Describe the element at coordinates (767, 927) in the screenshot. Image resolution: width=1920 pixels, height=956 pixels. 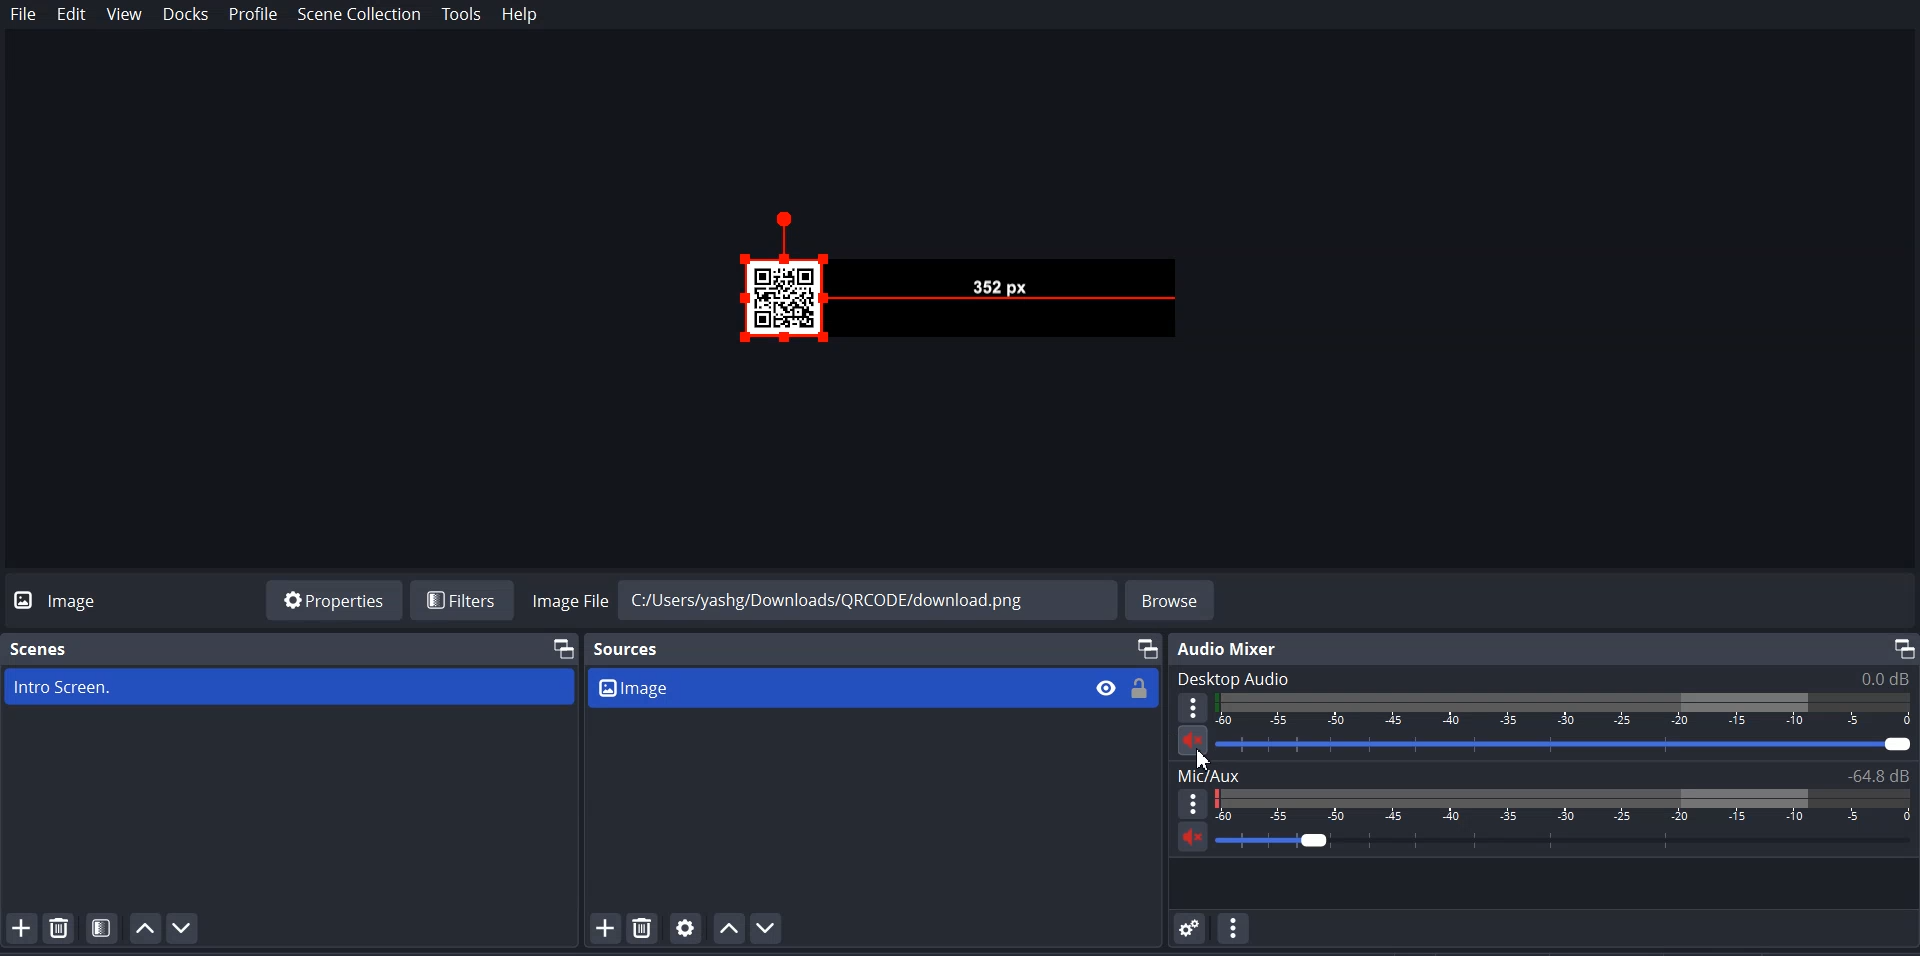
I see `Move Source Down` at that location.